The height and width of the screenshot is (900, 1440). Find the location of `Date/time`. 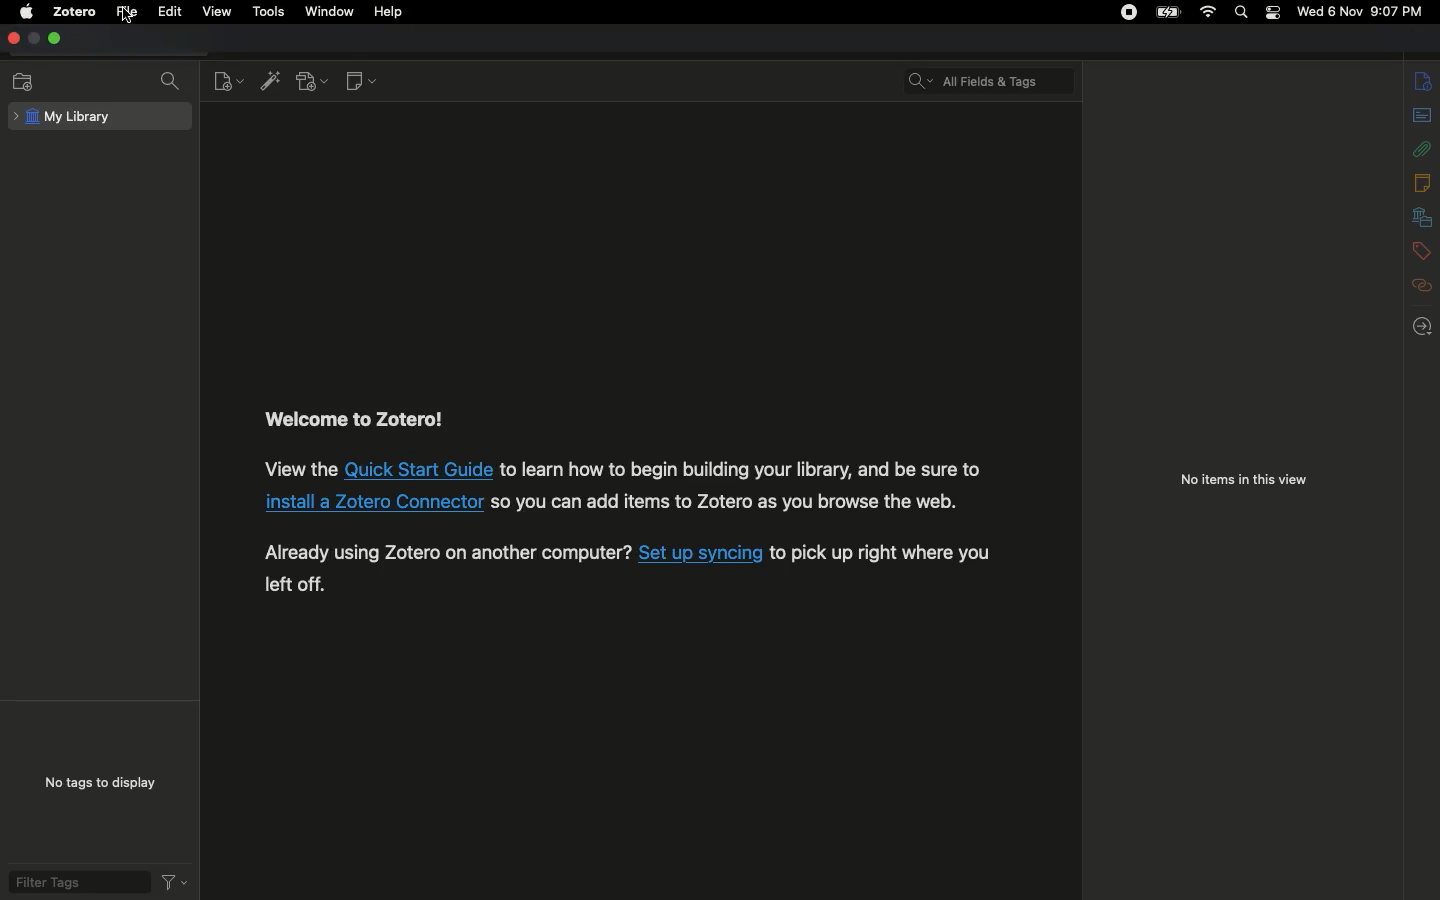

Date/time is located at coordinates (1364, 12).